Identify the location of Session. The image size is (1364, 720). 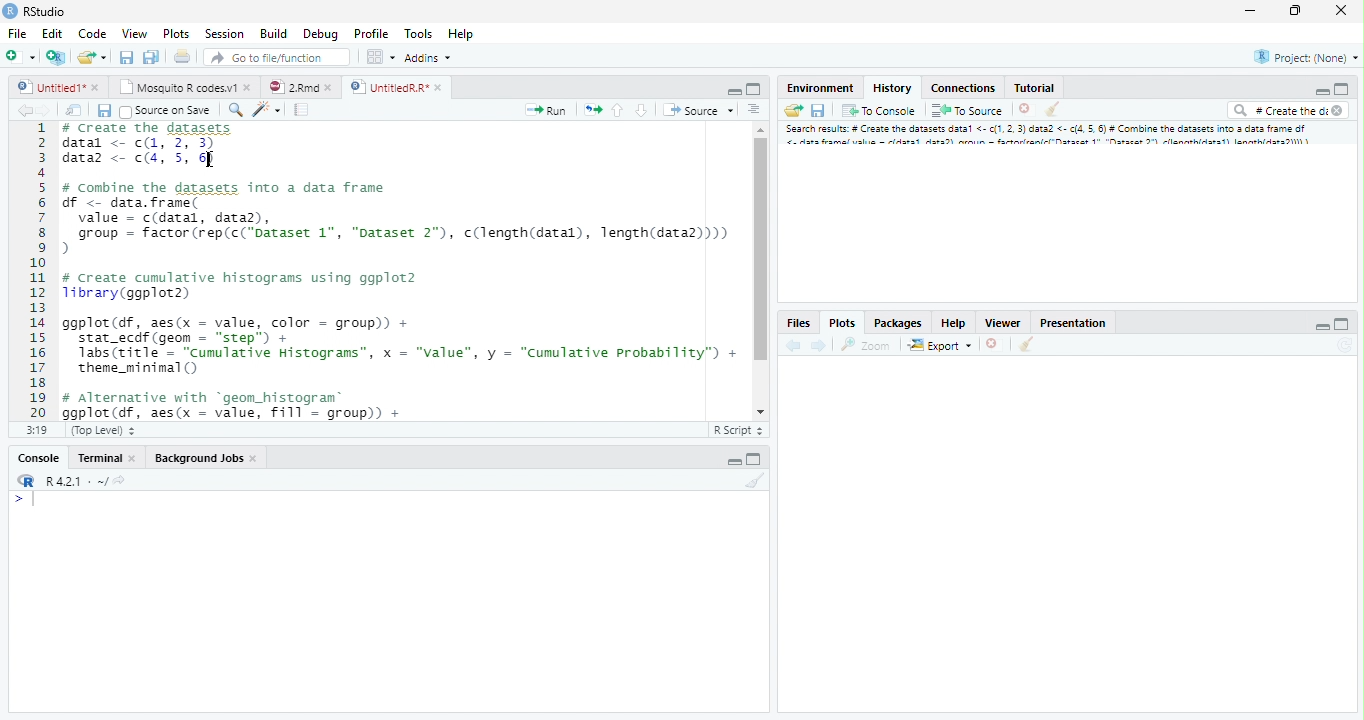
(227, 34).